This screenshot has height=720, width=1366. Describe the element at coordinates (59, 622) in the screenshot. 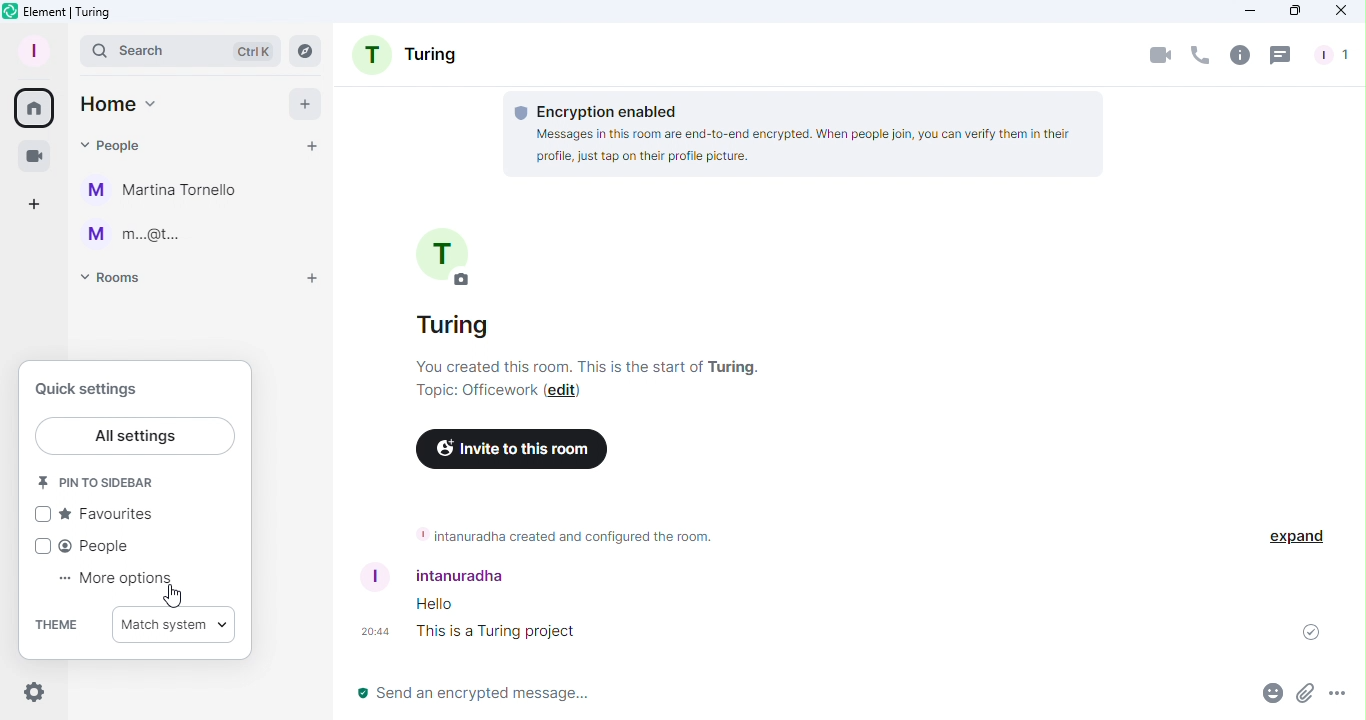

I see `Theme` at that location.